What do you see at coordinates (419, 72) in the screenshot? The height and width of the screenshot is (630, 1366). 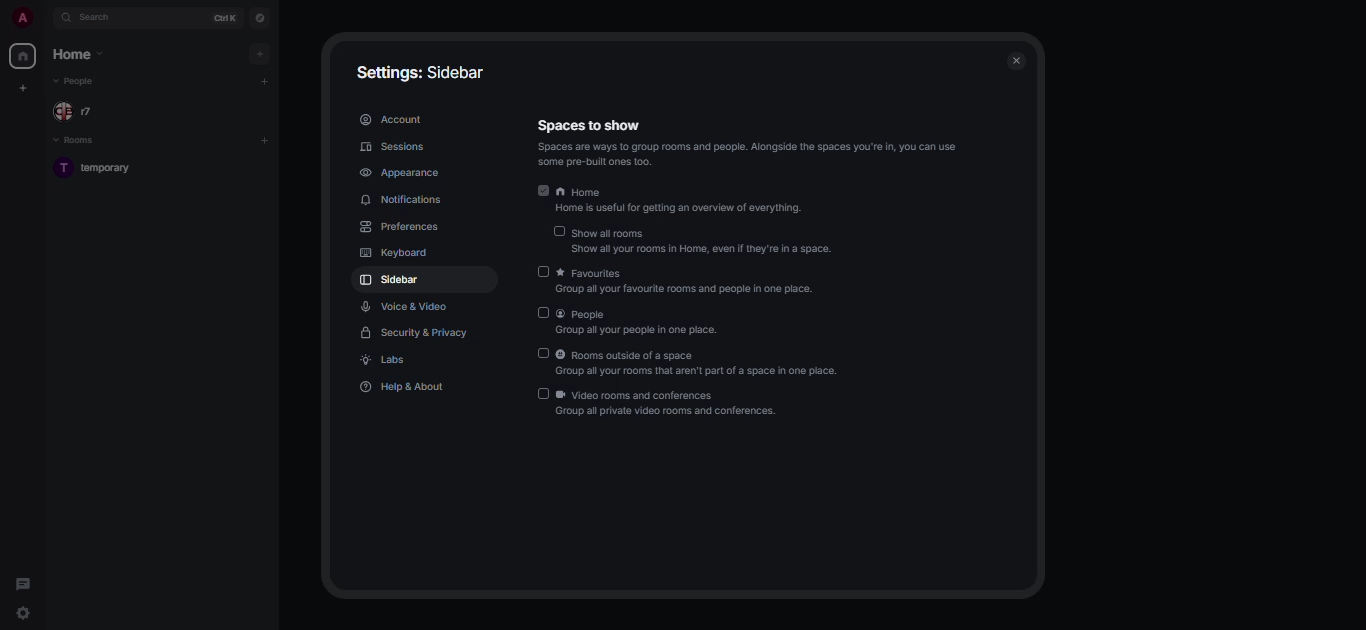 I see `settings: sidebar` at bounding box center [419, 72].